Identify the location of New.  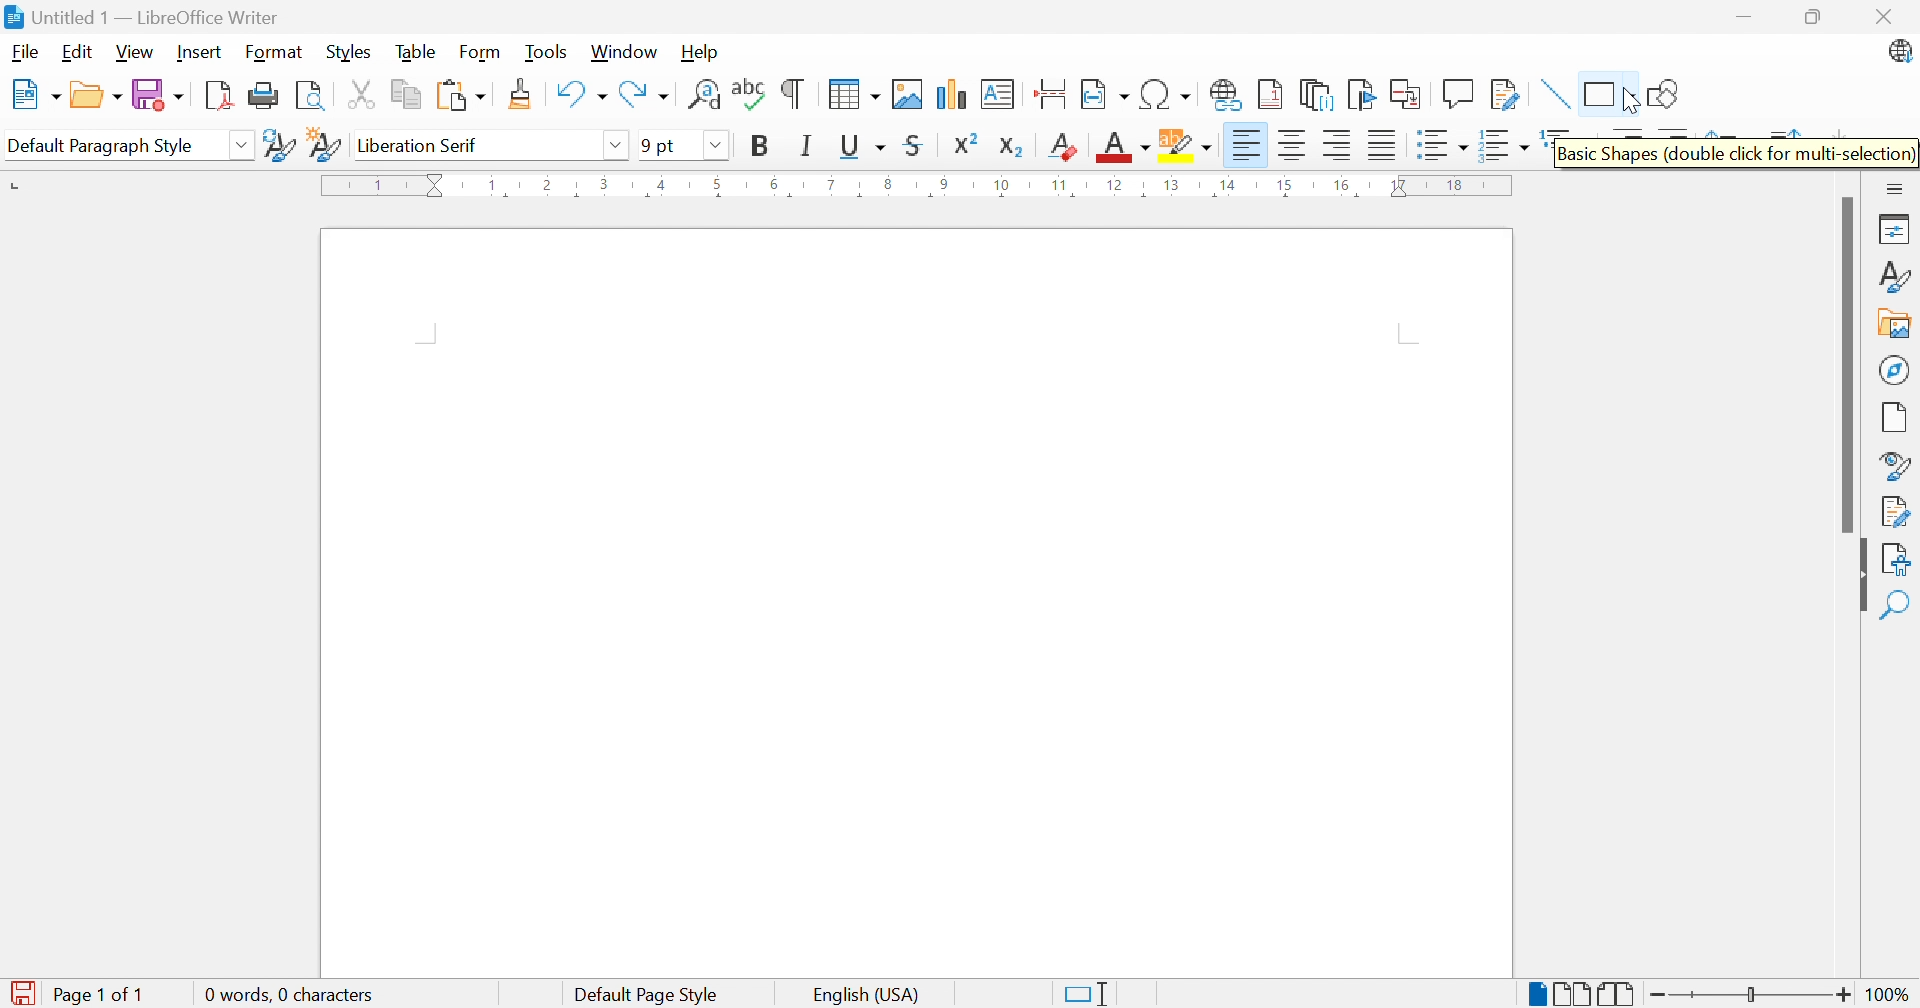
(36, 95).